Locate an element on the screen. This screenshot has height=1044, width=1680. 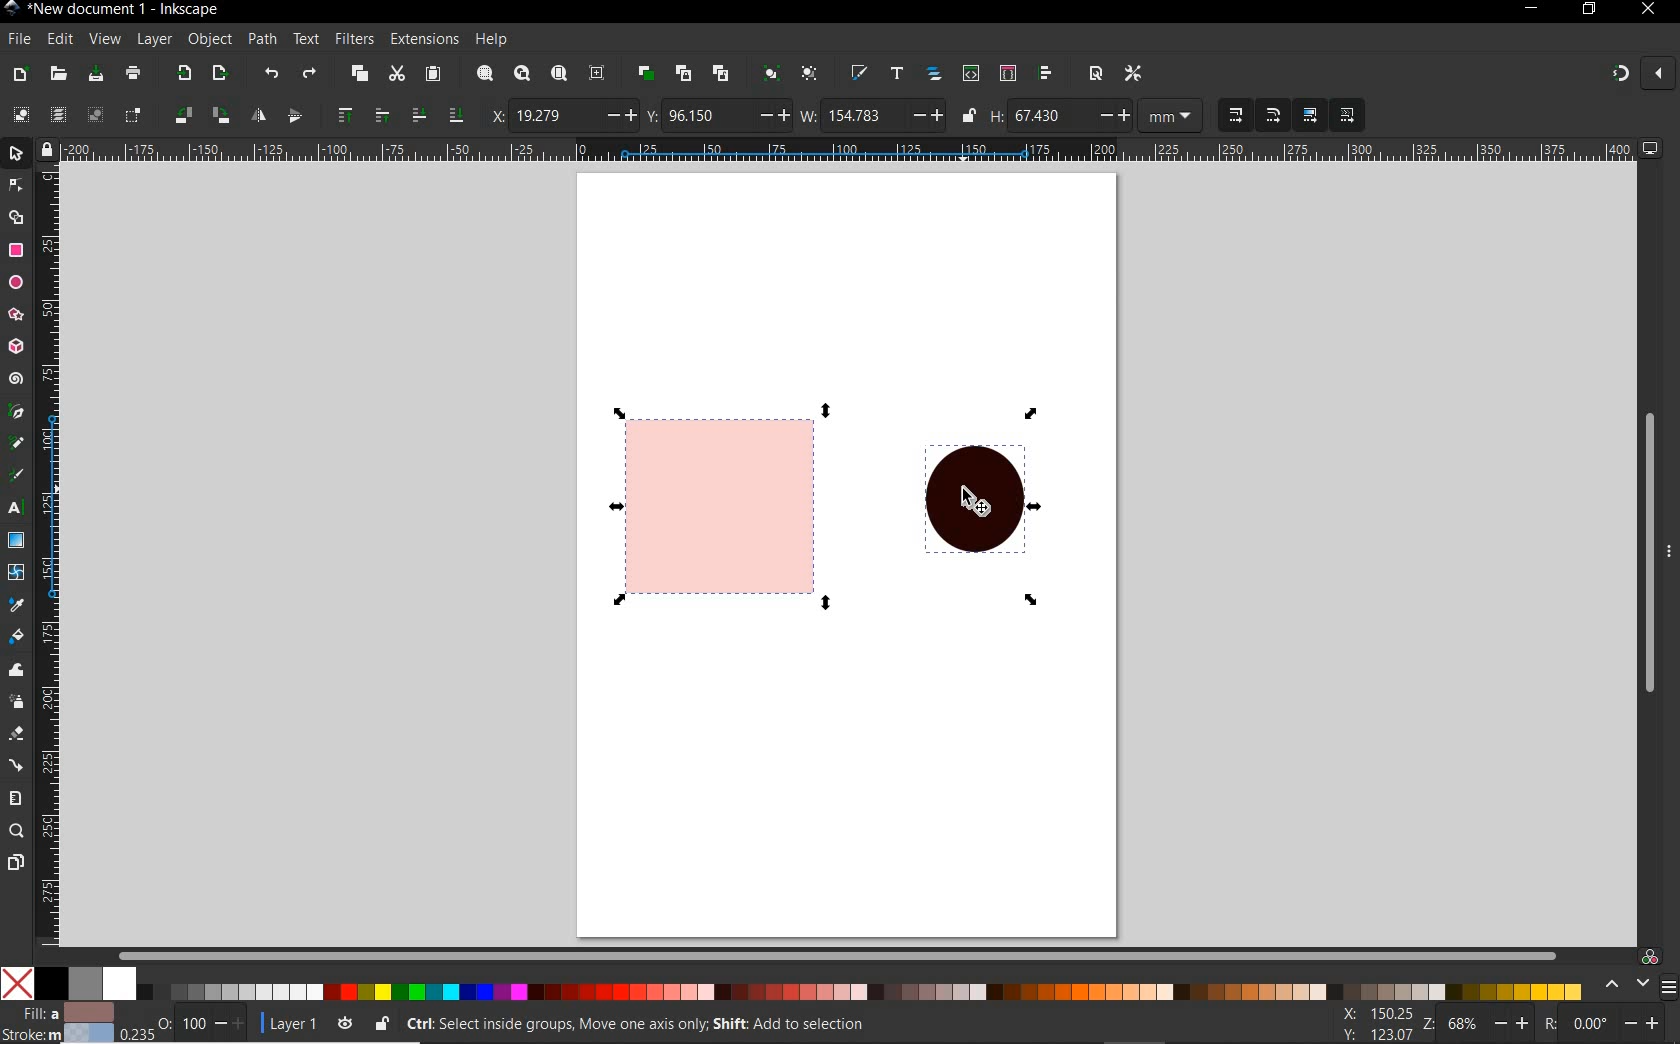
cut is located at coordinates (397, 73).